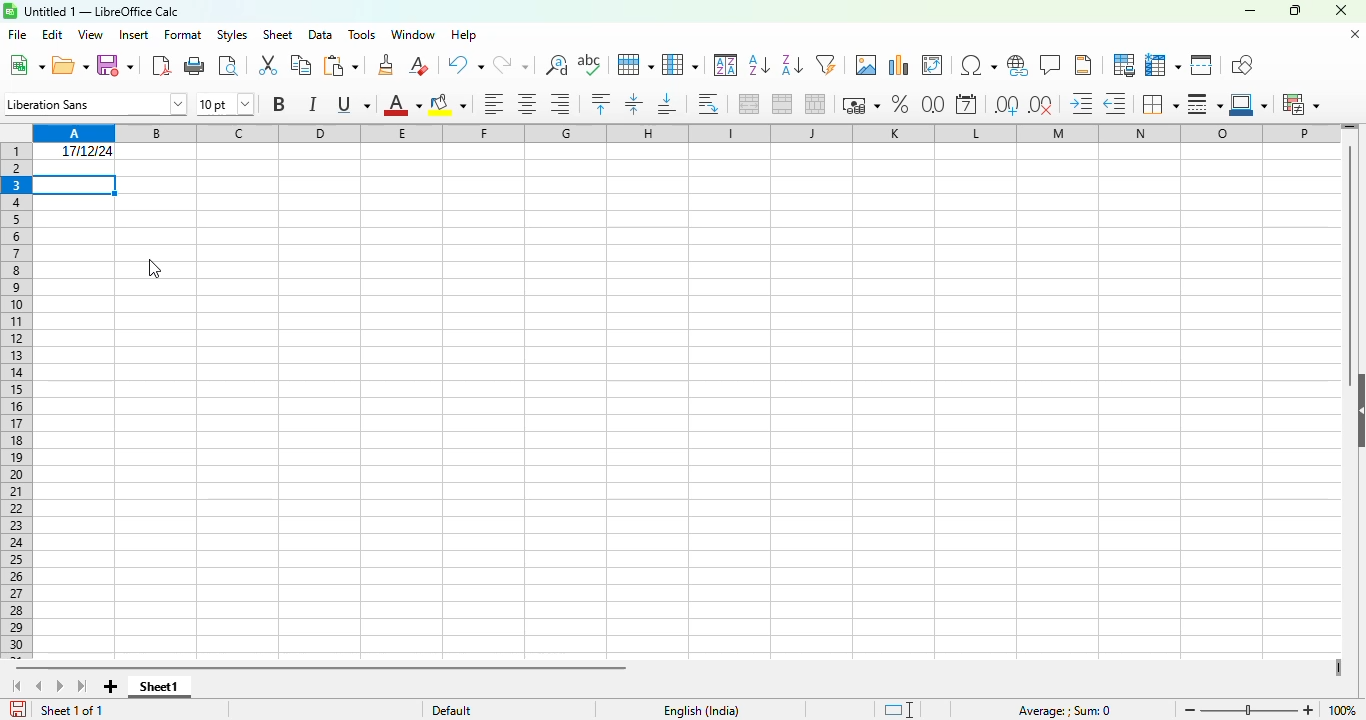 The height and width of the screenshot is (720, 1366). I want to click on headers and footers, so click(1083, 65).